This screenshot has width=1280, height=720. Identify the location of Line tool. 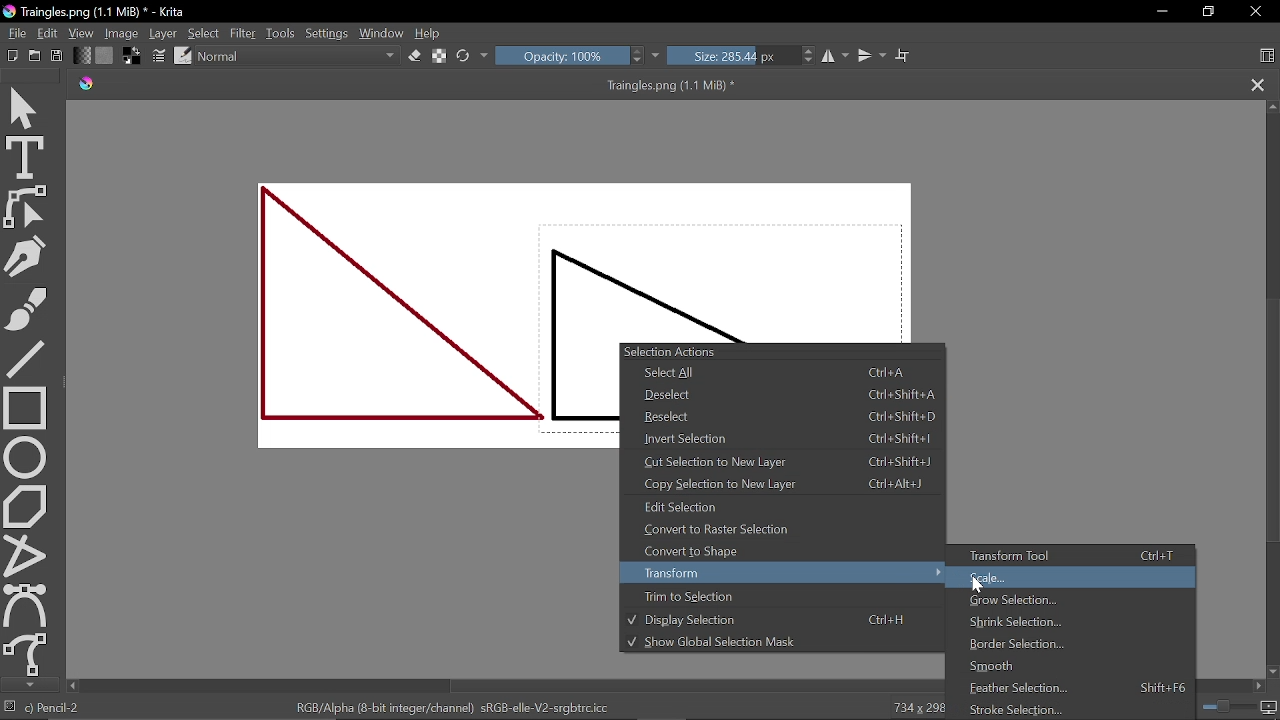
(25, 357).